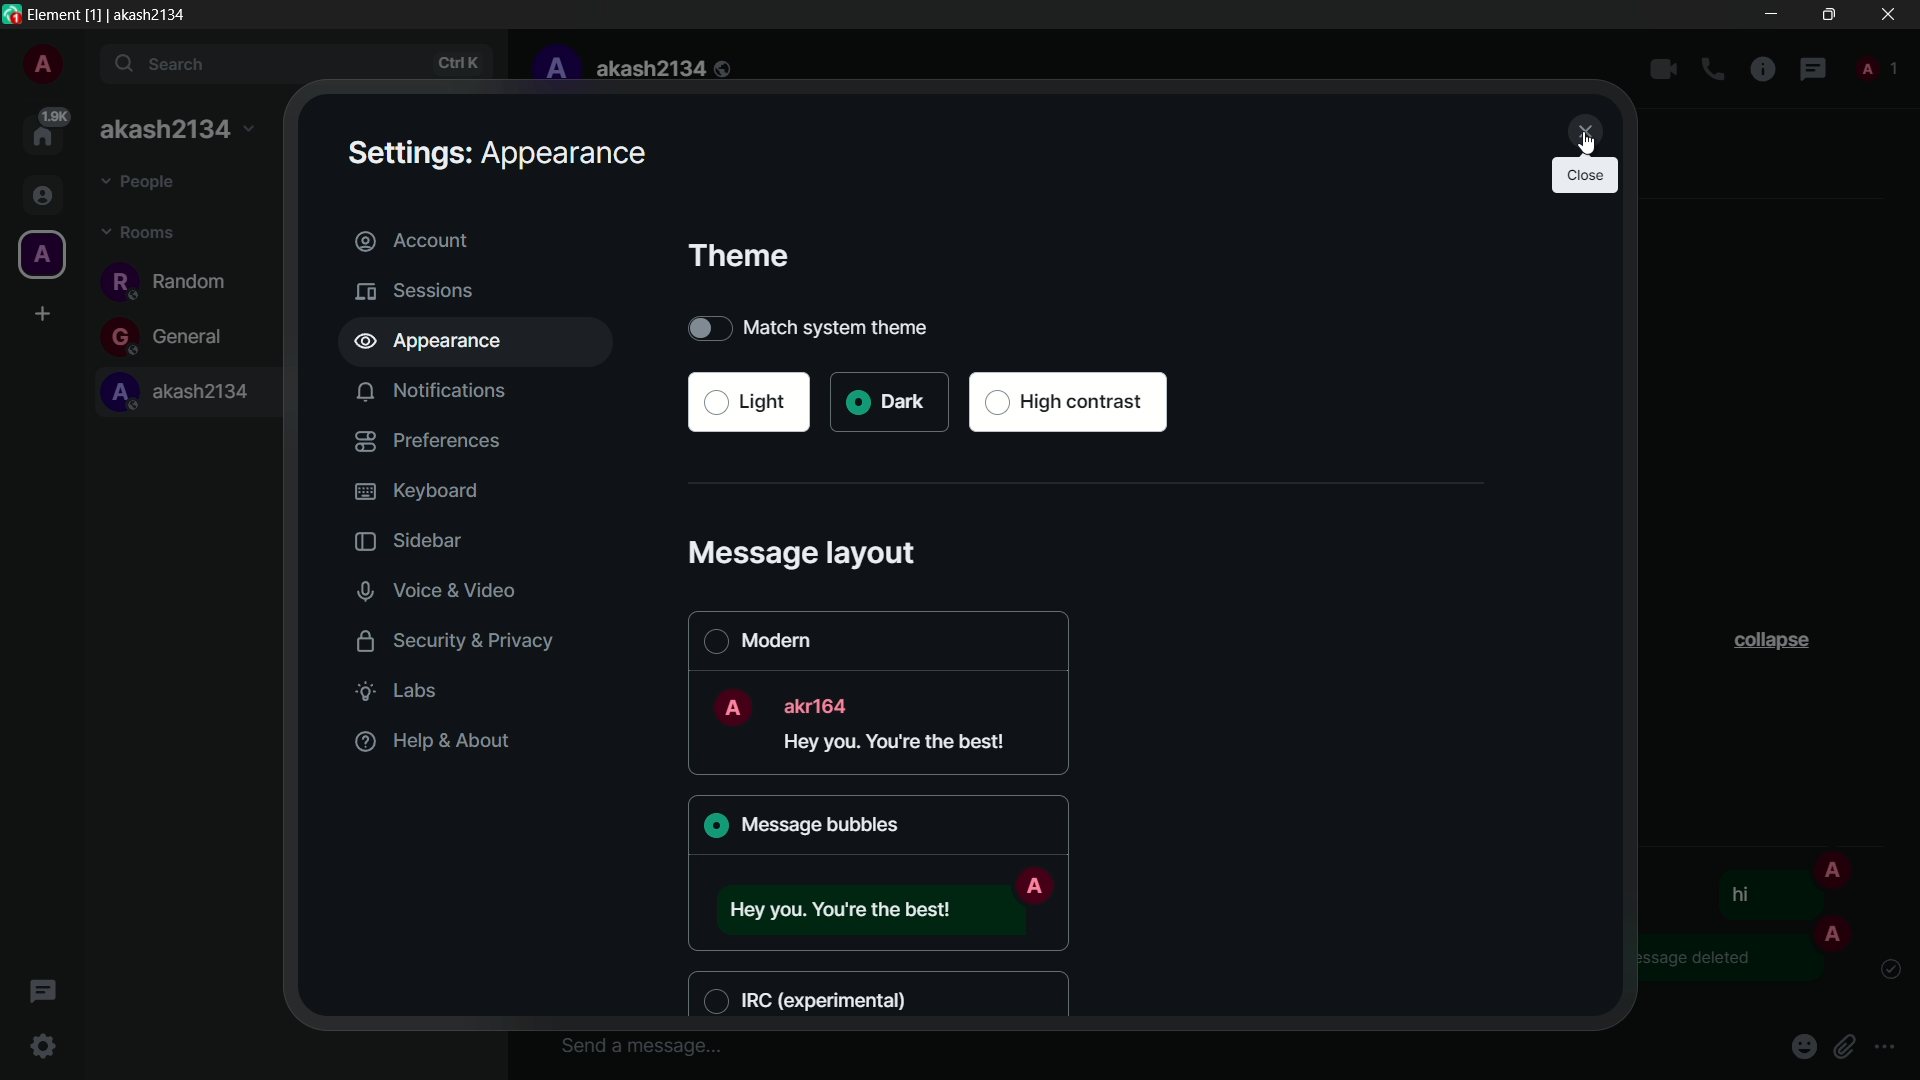 Image resolution: width=1920 pixels, height=1080 pixels. I want to click on close, so click(1581, 129).